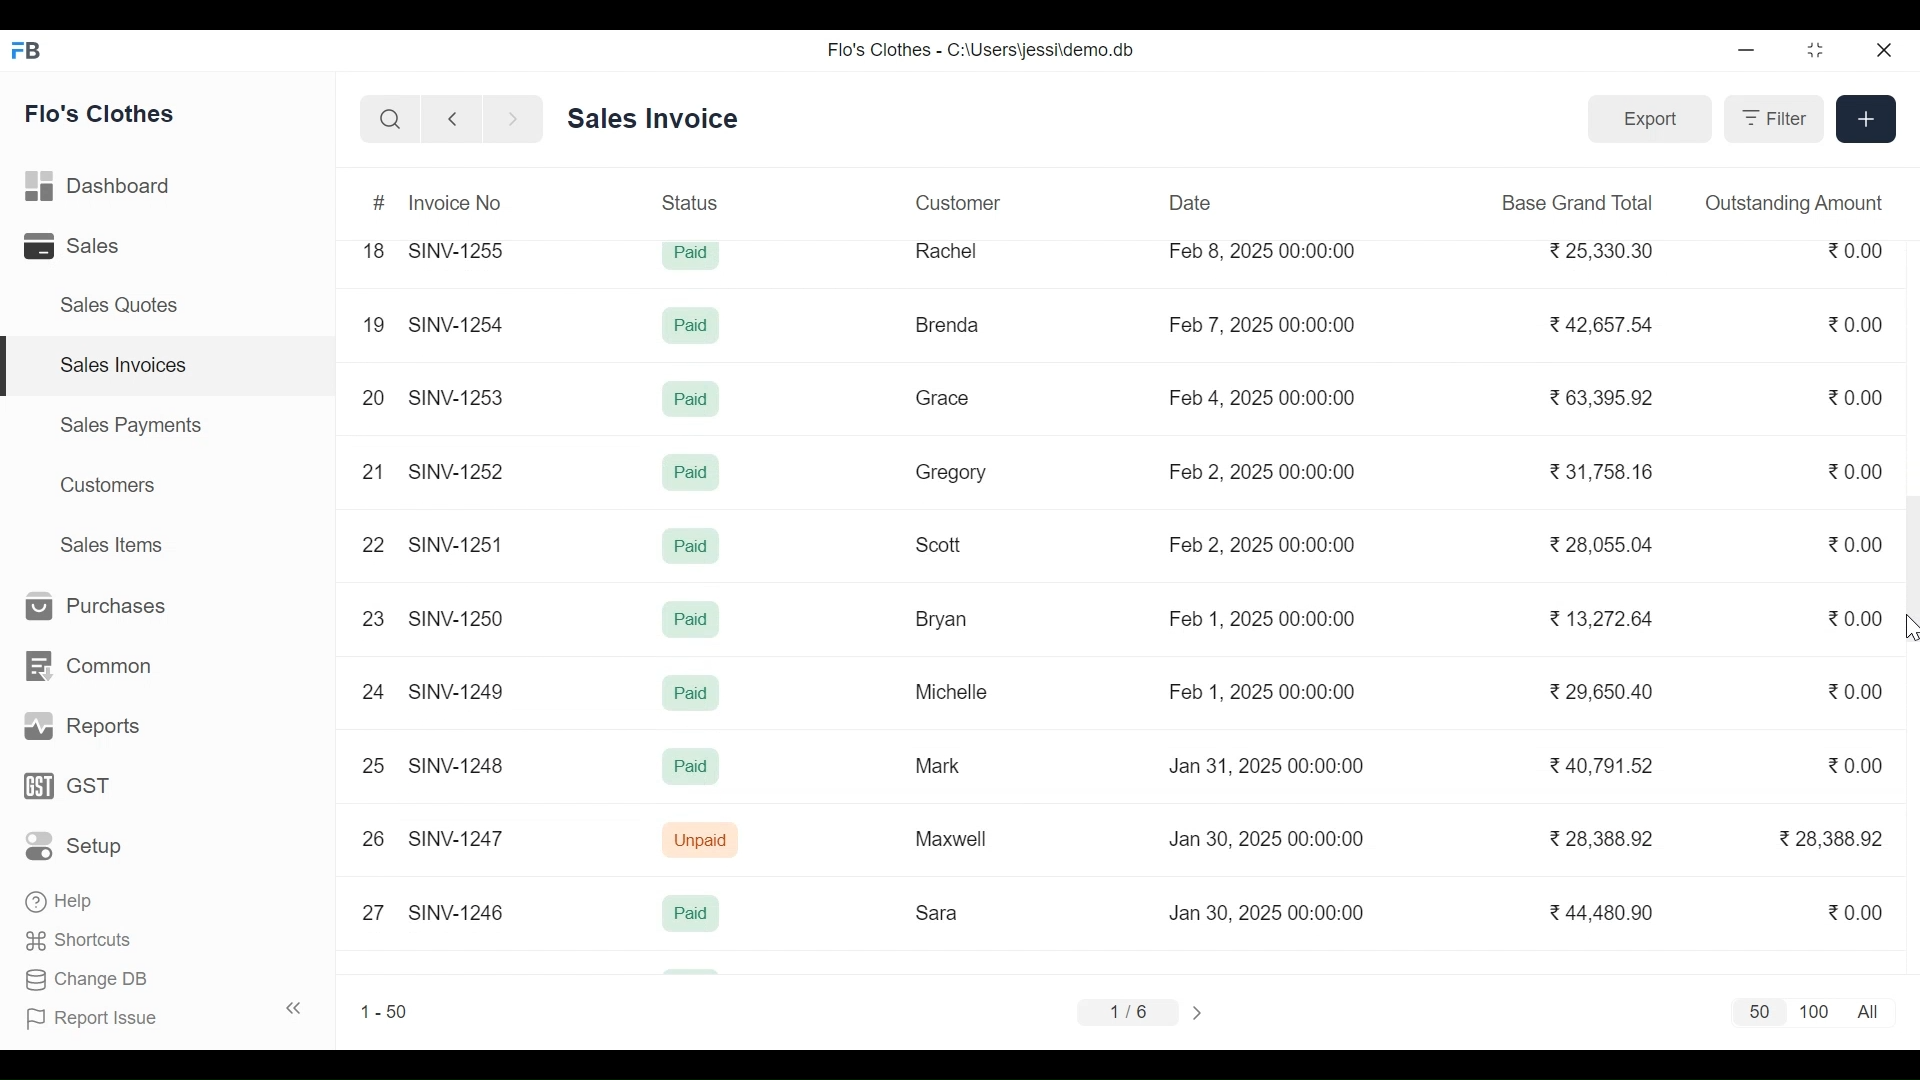 The height and width of the screenshot is (1080, 1920). What do you see at coordinates (1857, 690) in the screenshot?
I see `0.00` at bounding box center [1857, 690].